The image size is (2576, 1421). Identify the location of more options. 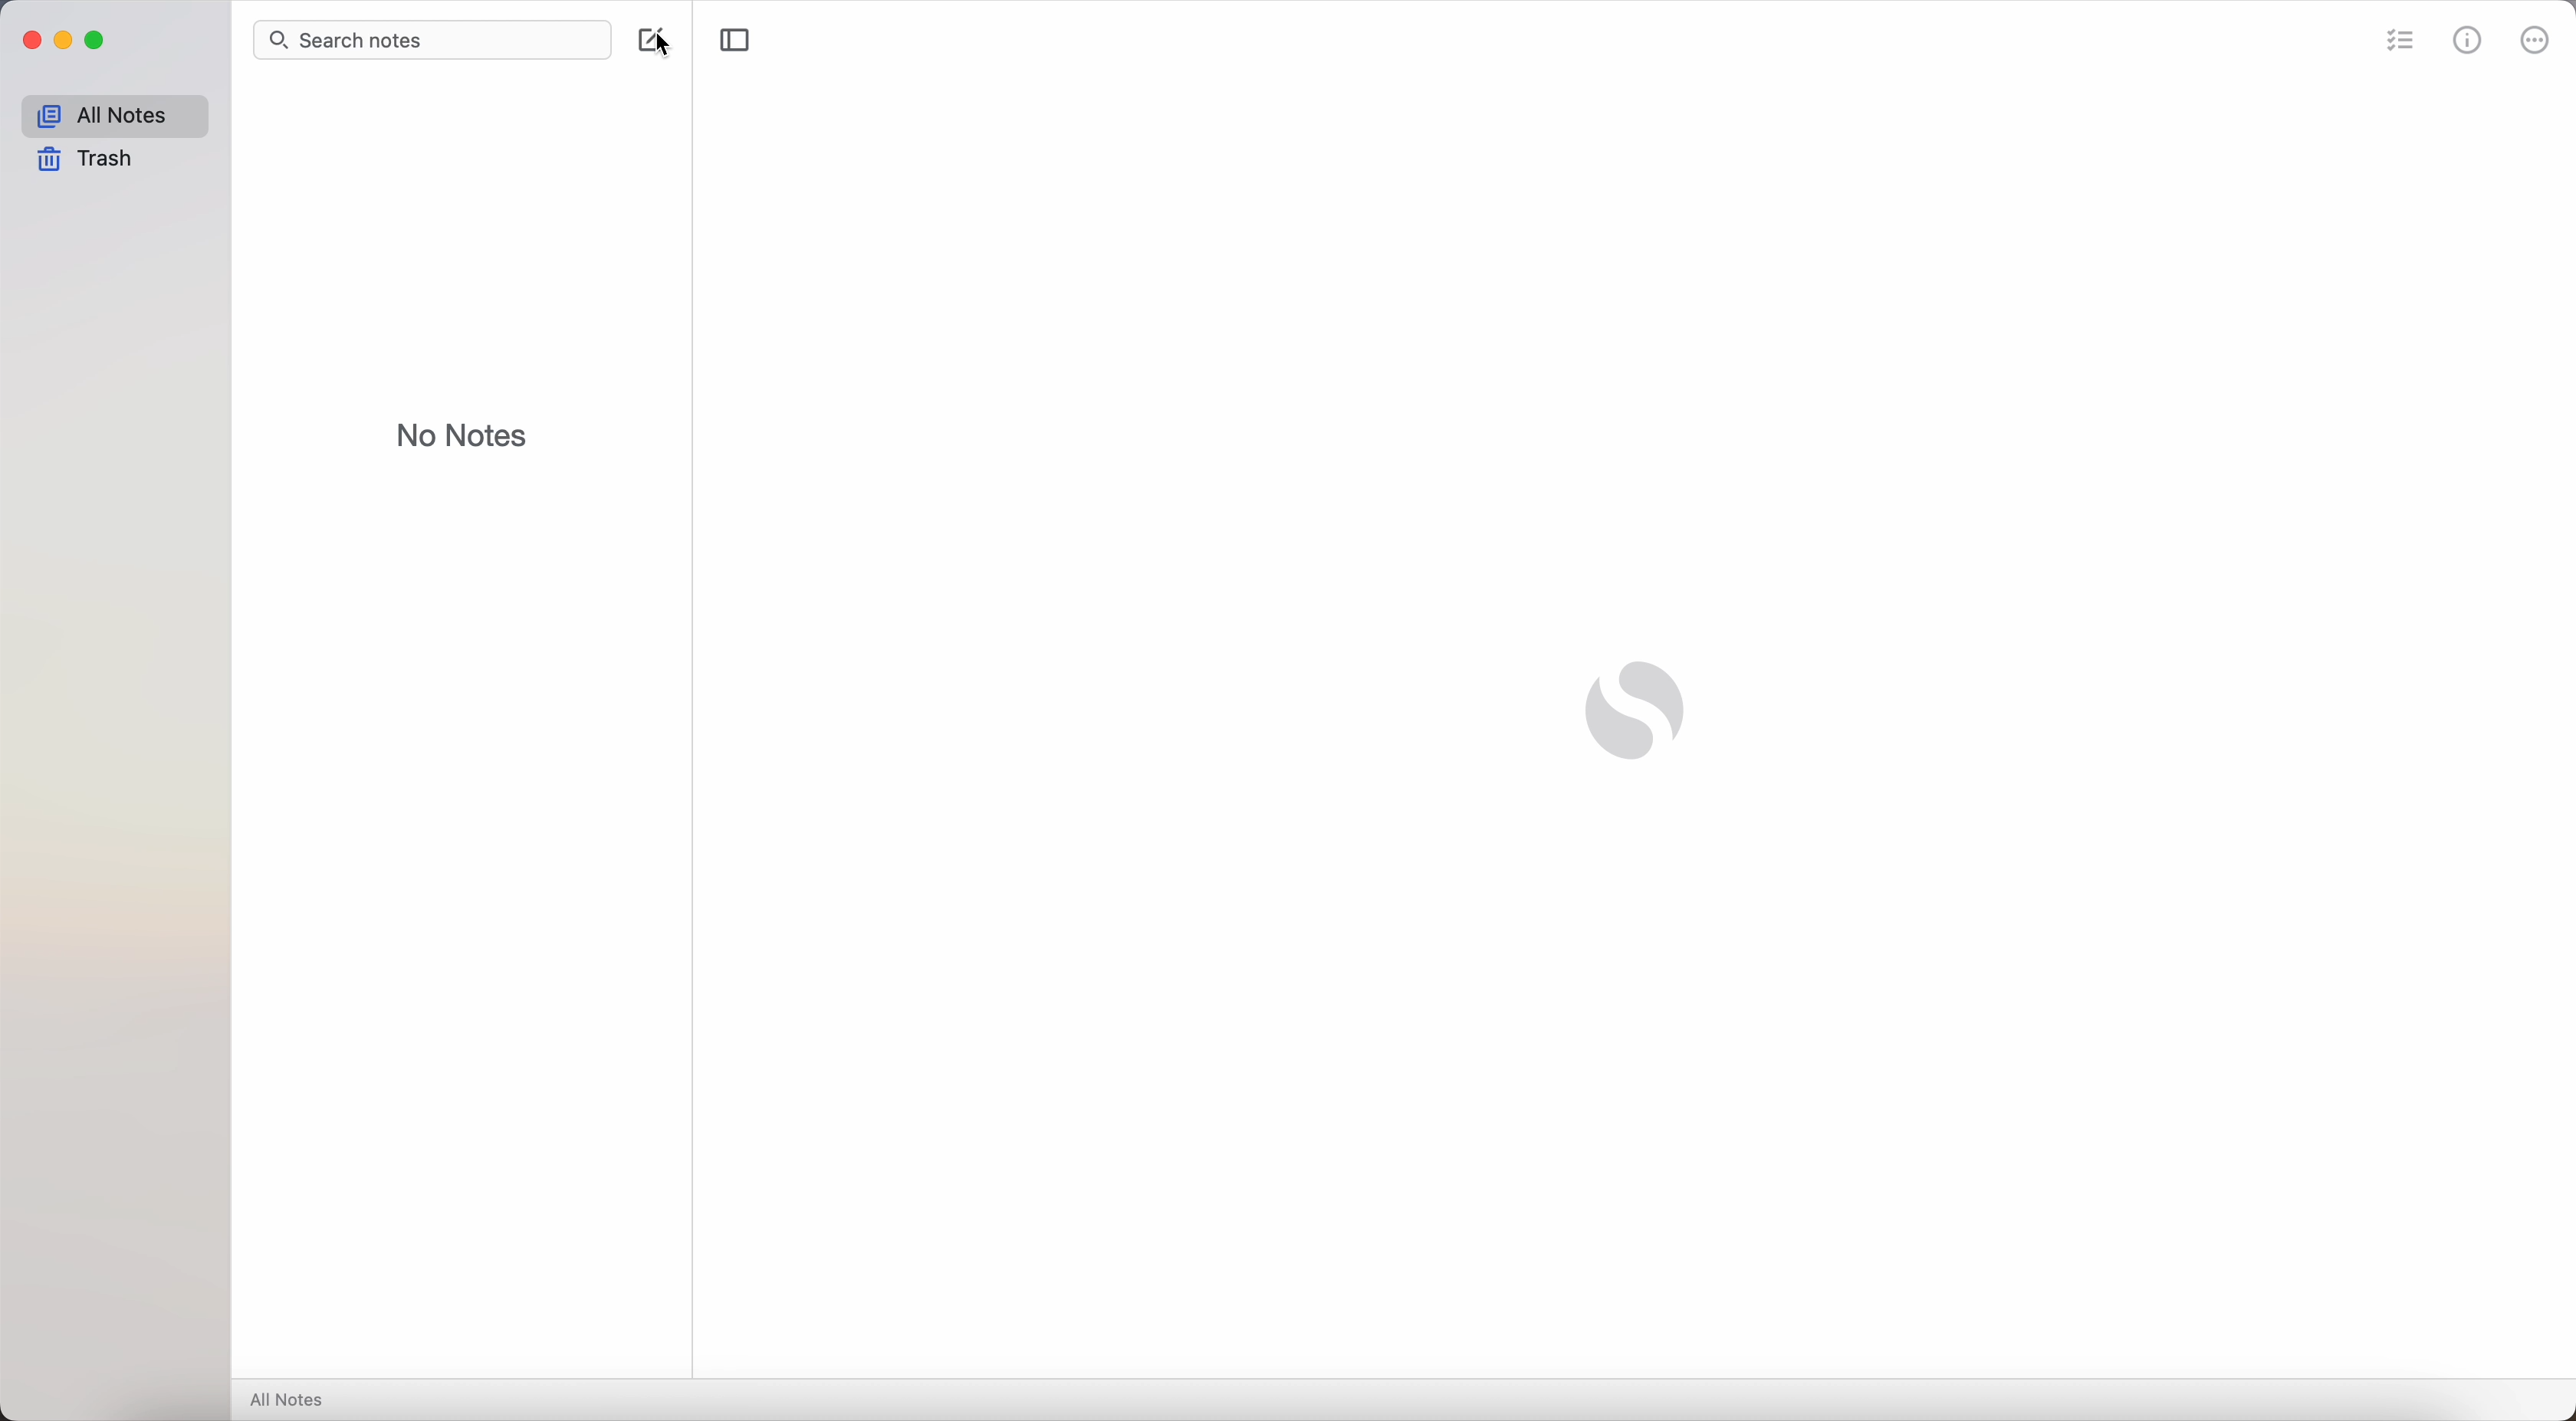
(2534, 39).